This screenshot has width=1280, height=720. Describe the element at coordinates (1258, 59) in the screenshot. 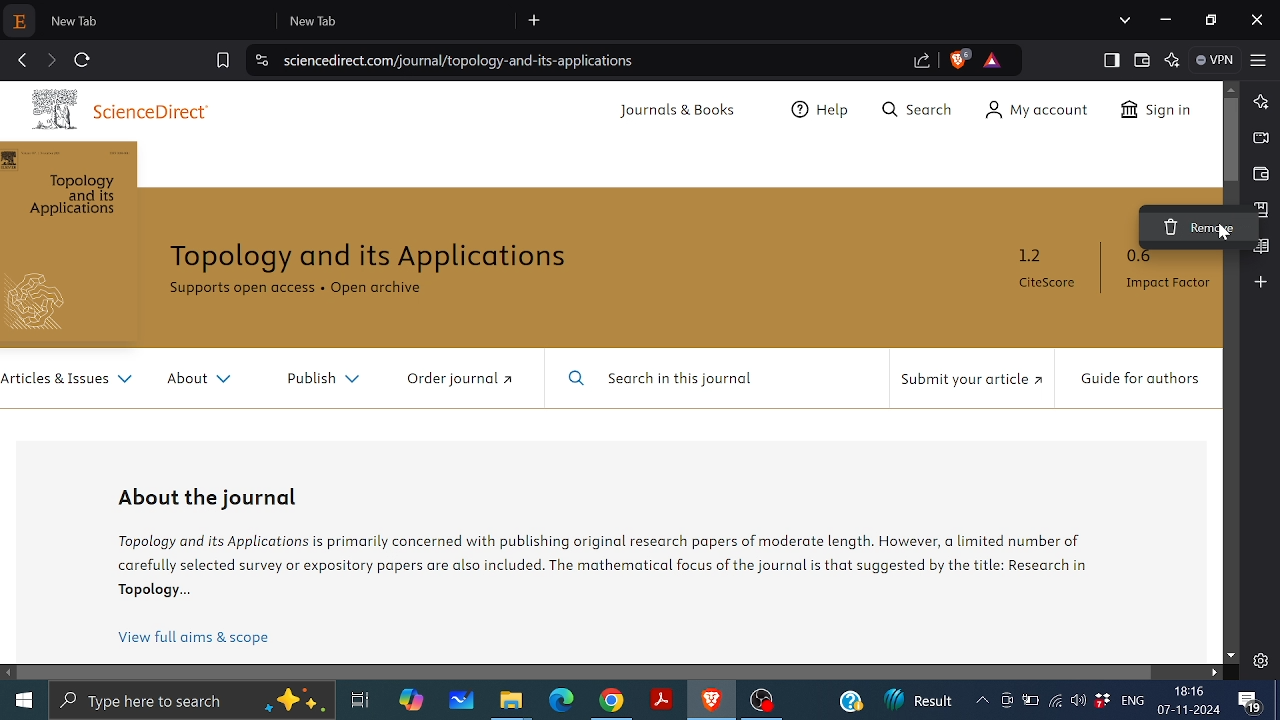

I see `Customize and control btave` at that location.